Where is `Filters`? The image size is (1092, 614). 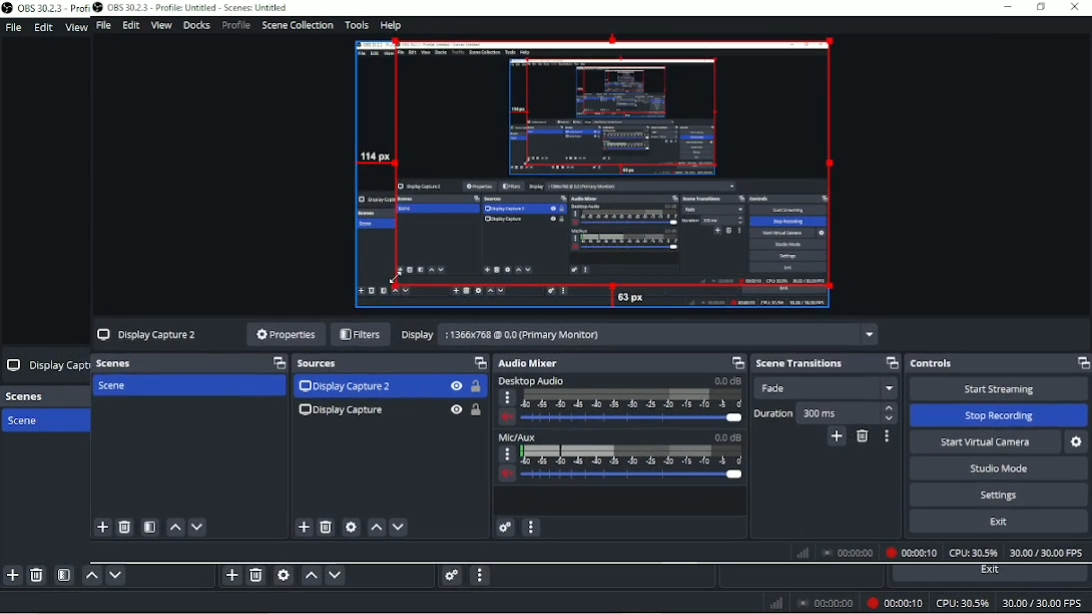
Filters is located at coordinates (356, 334).